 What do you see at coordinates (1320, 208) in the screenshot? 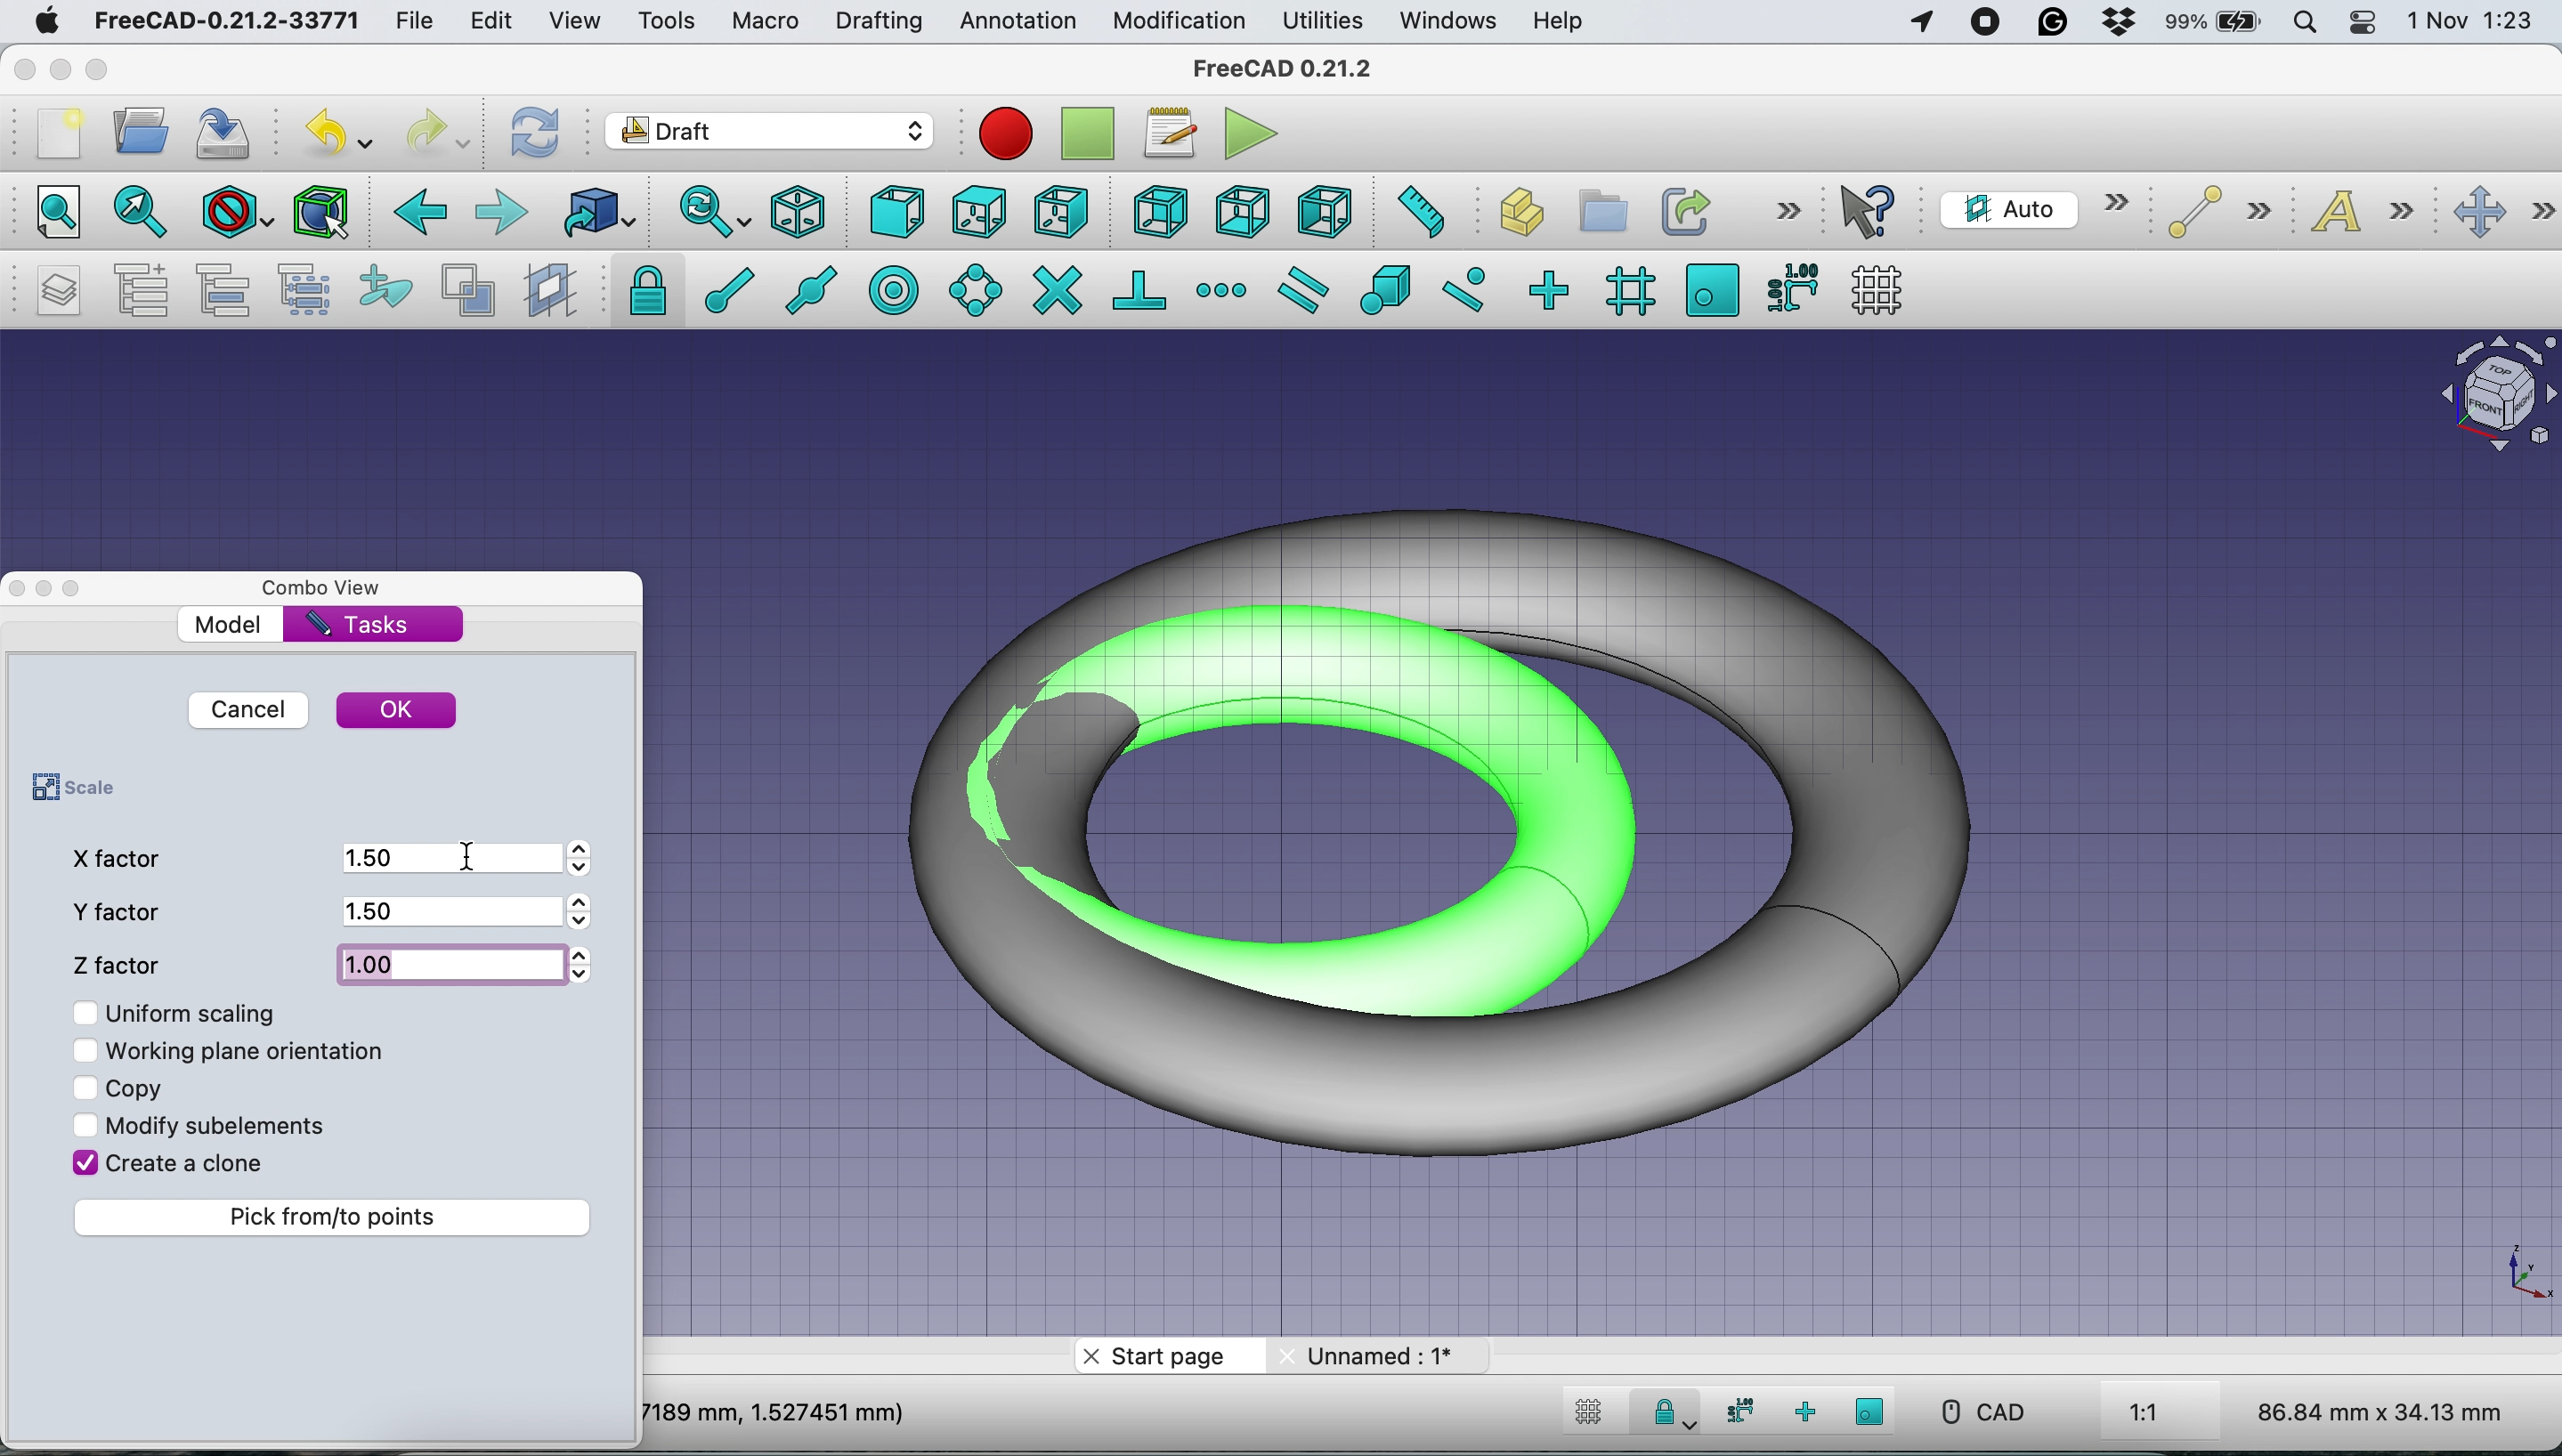
I see `left` at bounding box center [1320, 208].